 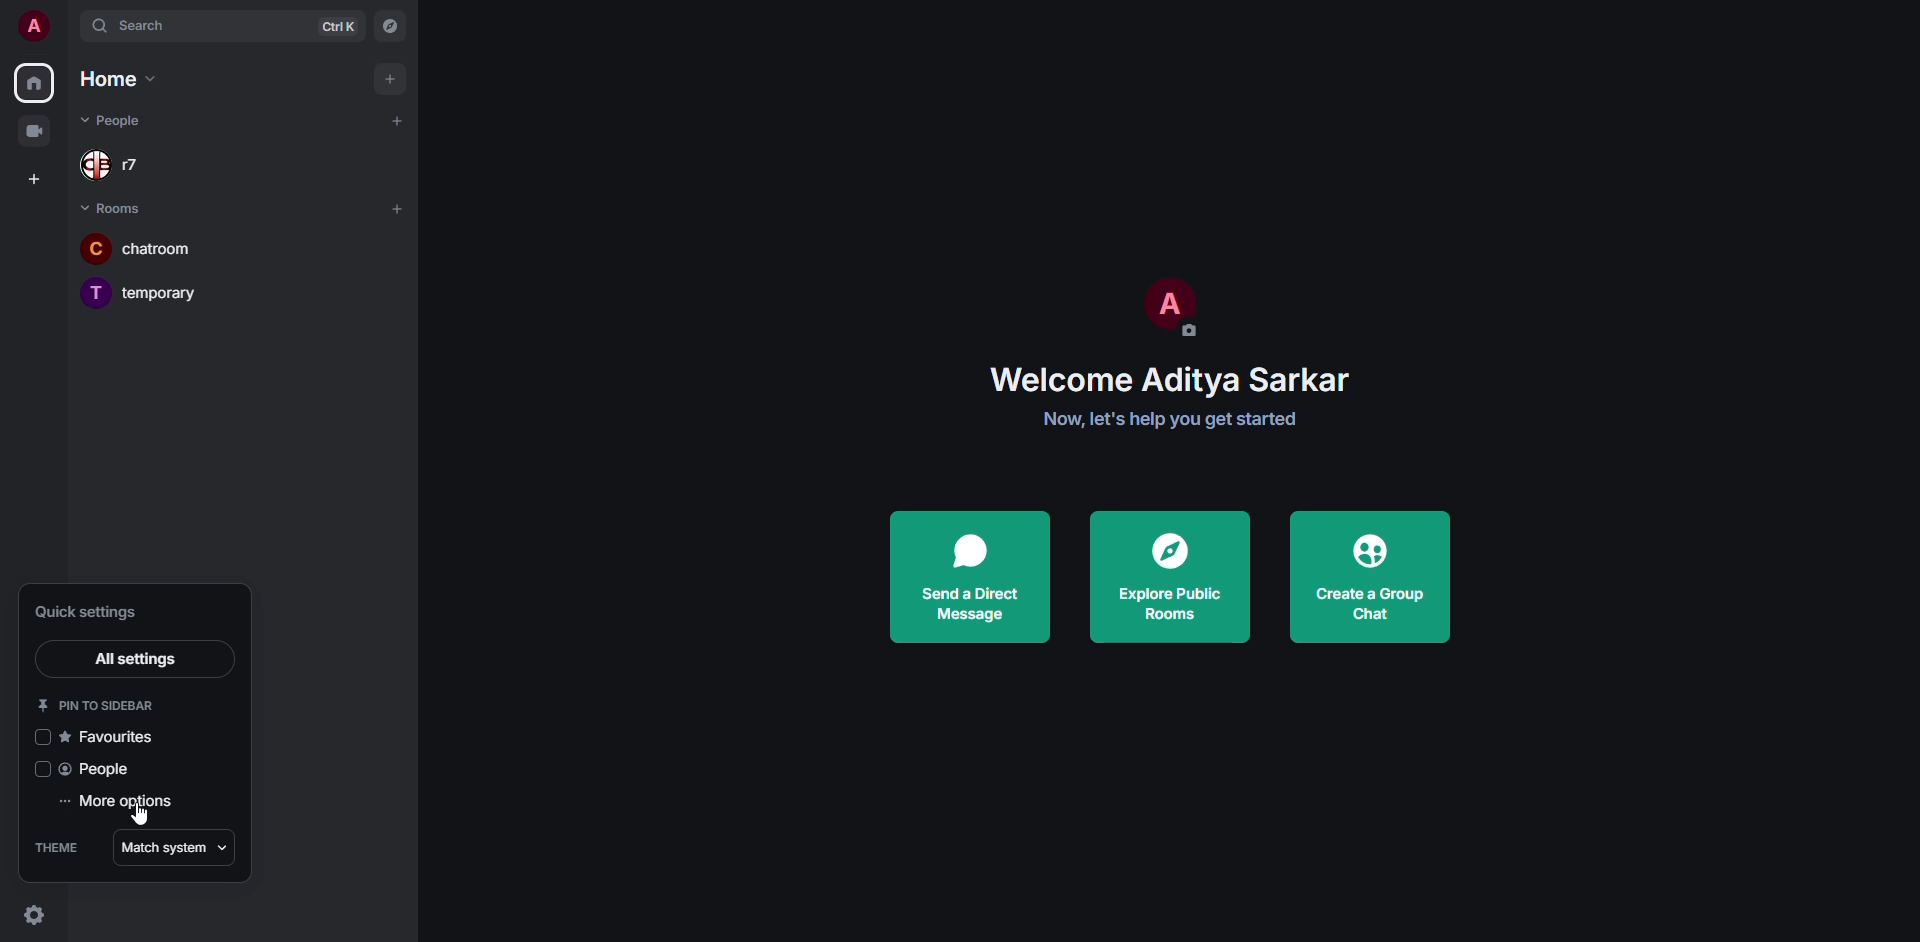 I want to click on click to enable, so click(x=37, y=770).